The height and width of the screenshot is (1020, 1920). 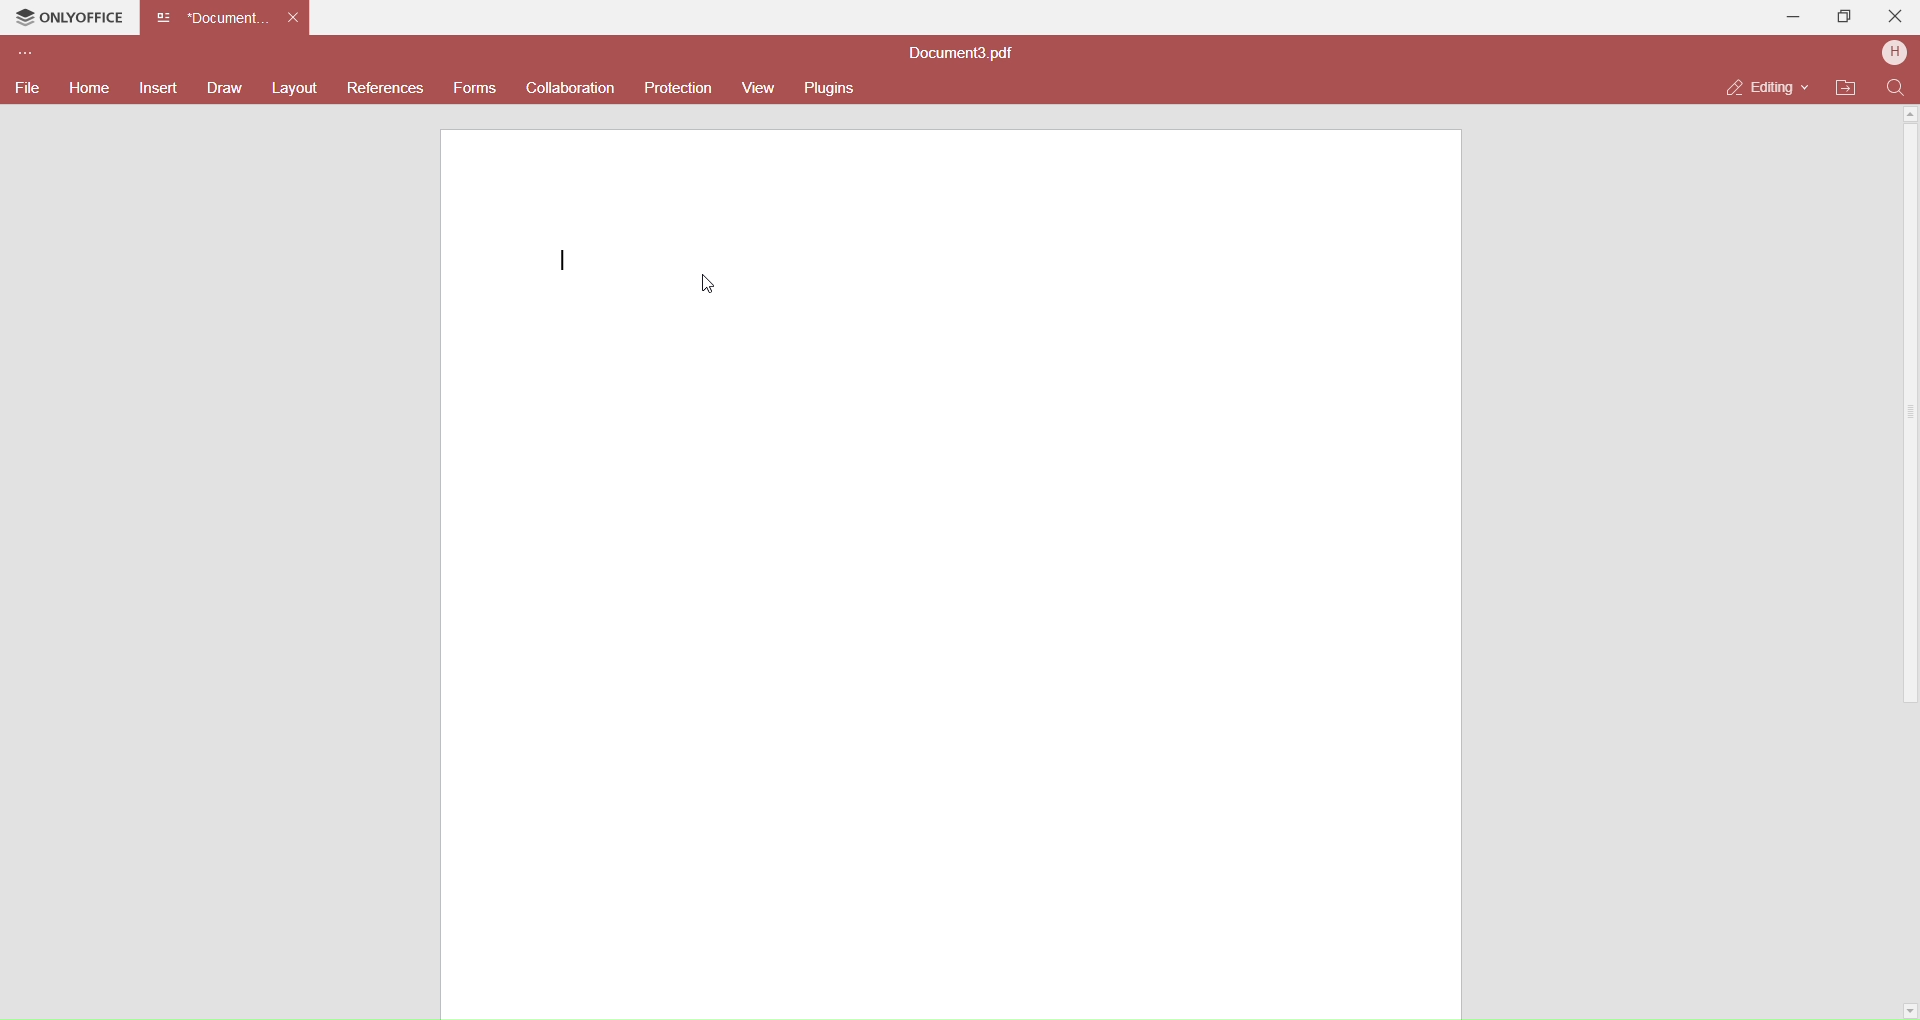 What do you see at coordinates (1896, 88) in the screenshot?
I see `Find` at bounding box center [1896, 88].